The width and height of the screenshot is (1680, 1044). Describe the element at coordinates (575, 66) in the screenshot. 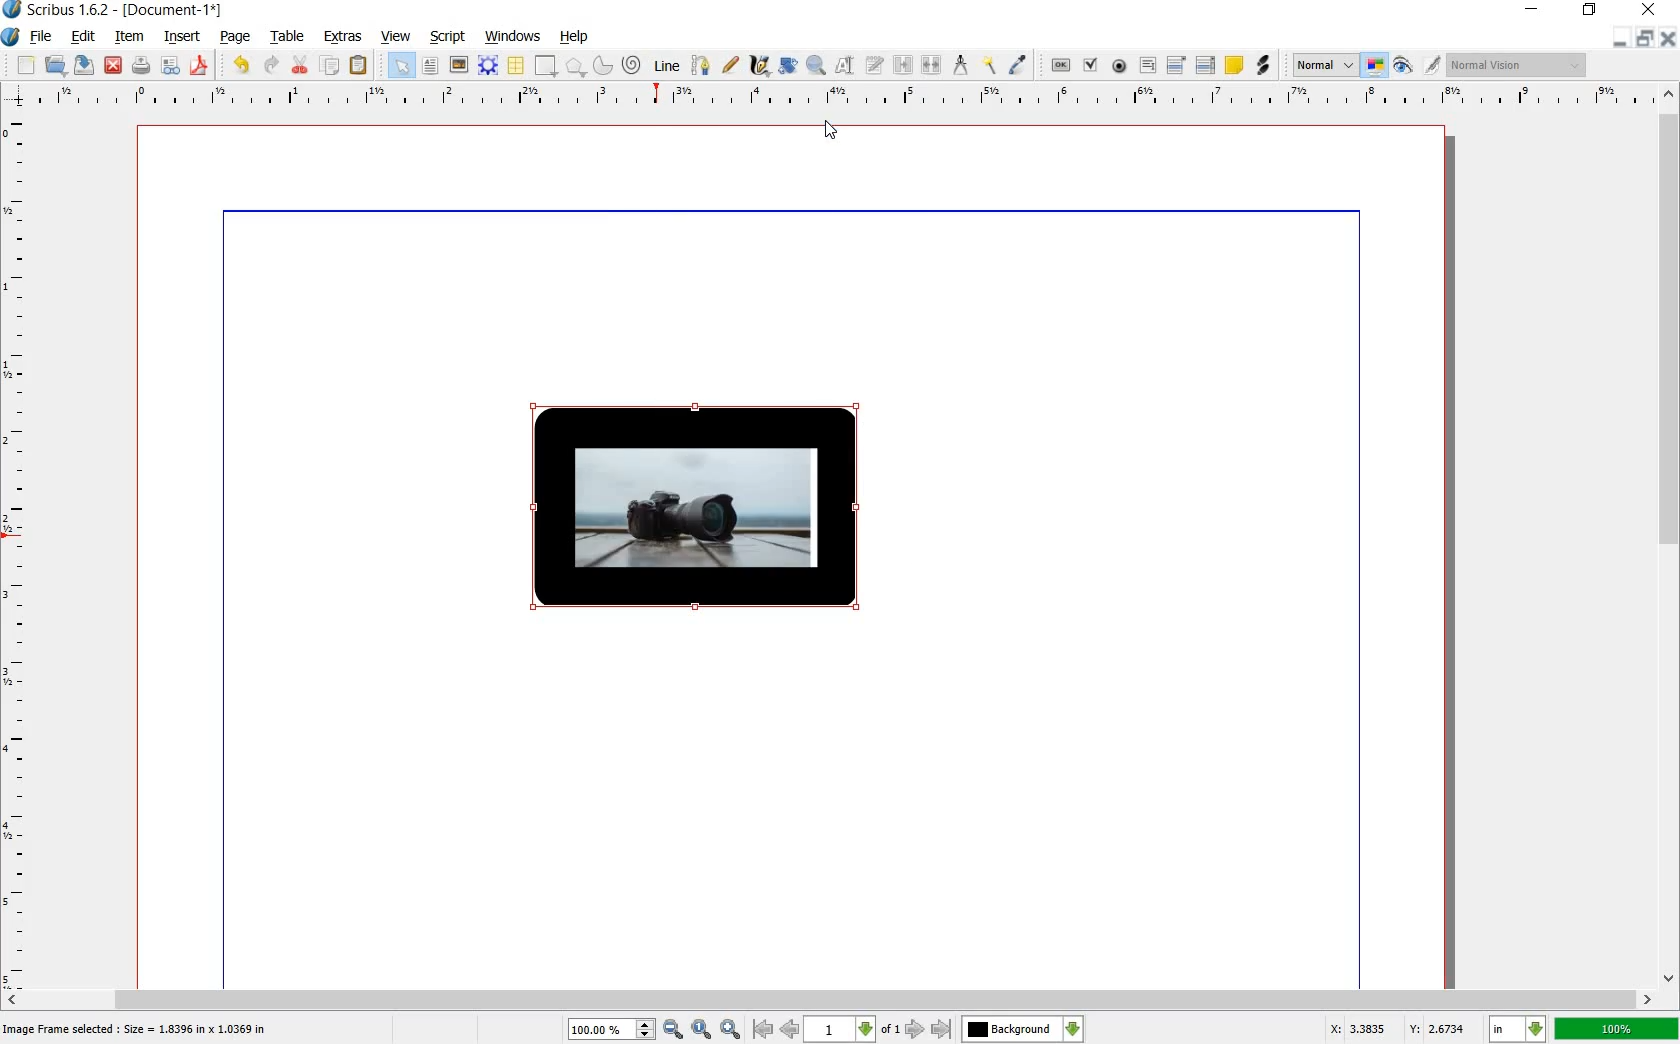

I see `polygon` at that location.